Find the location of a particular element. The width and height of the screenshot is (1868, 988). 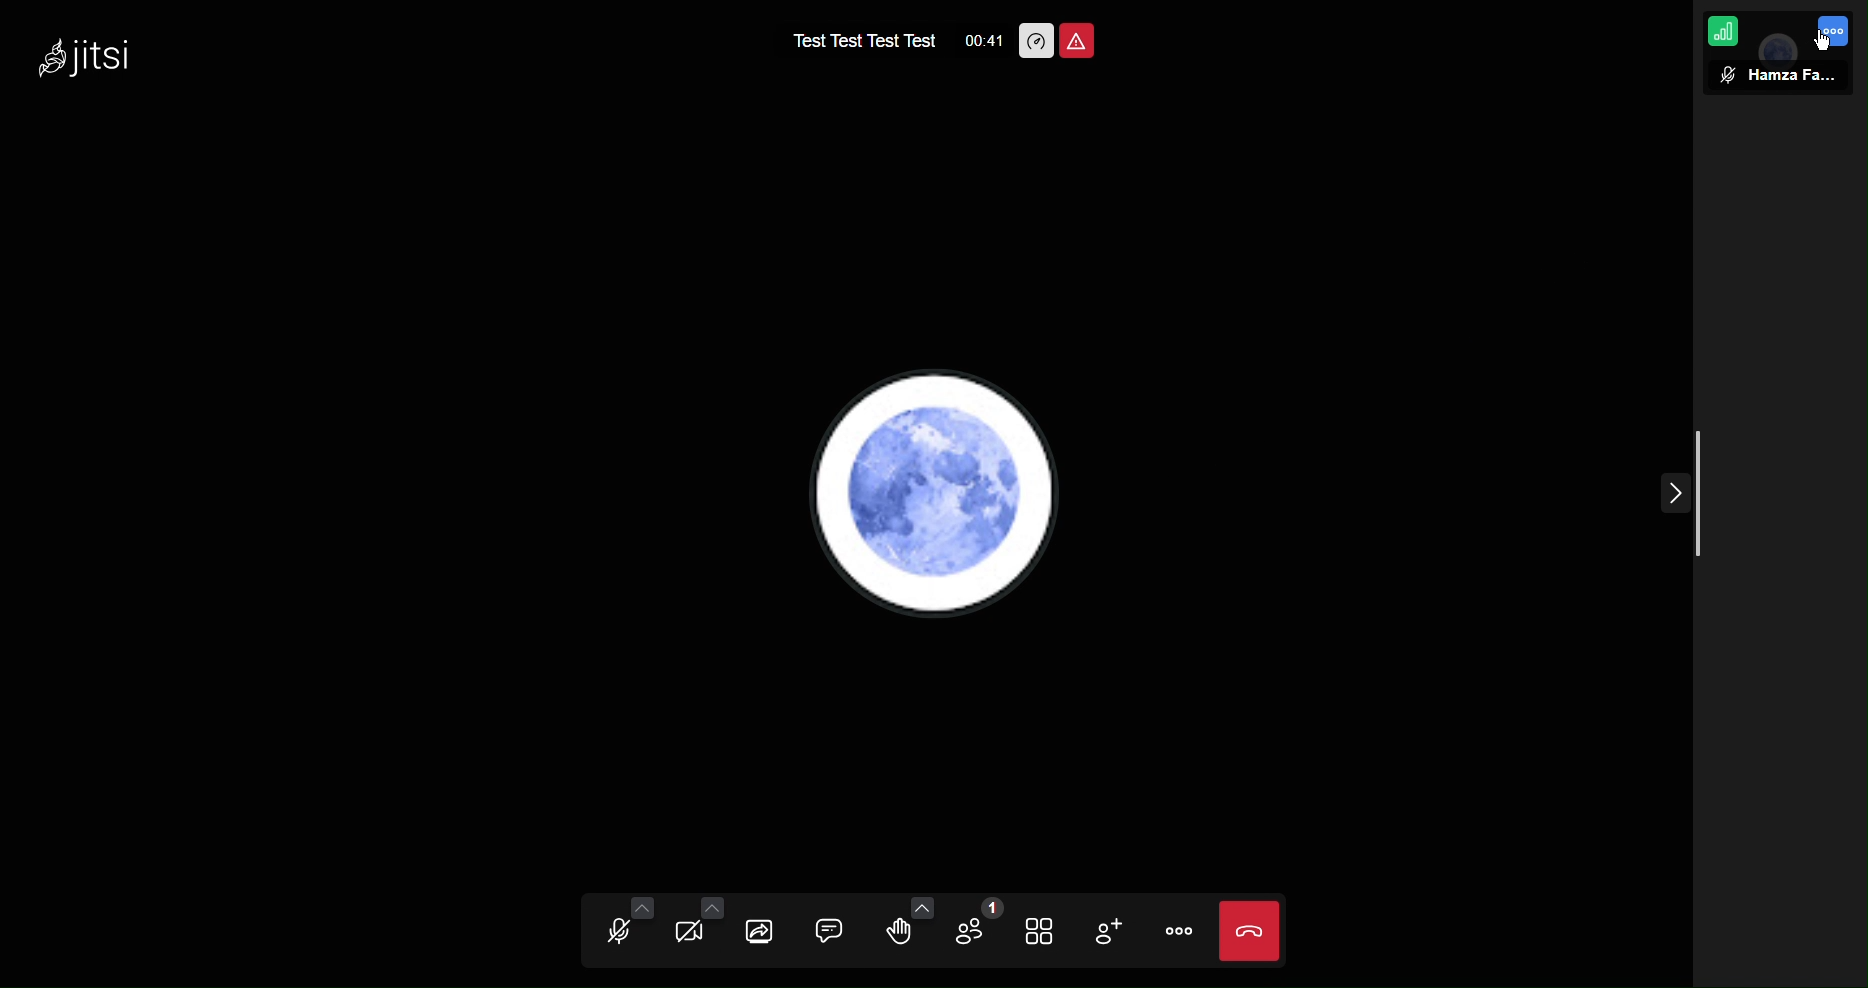

More is located at coordinates (1176, 932).